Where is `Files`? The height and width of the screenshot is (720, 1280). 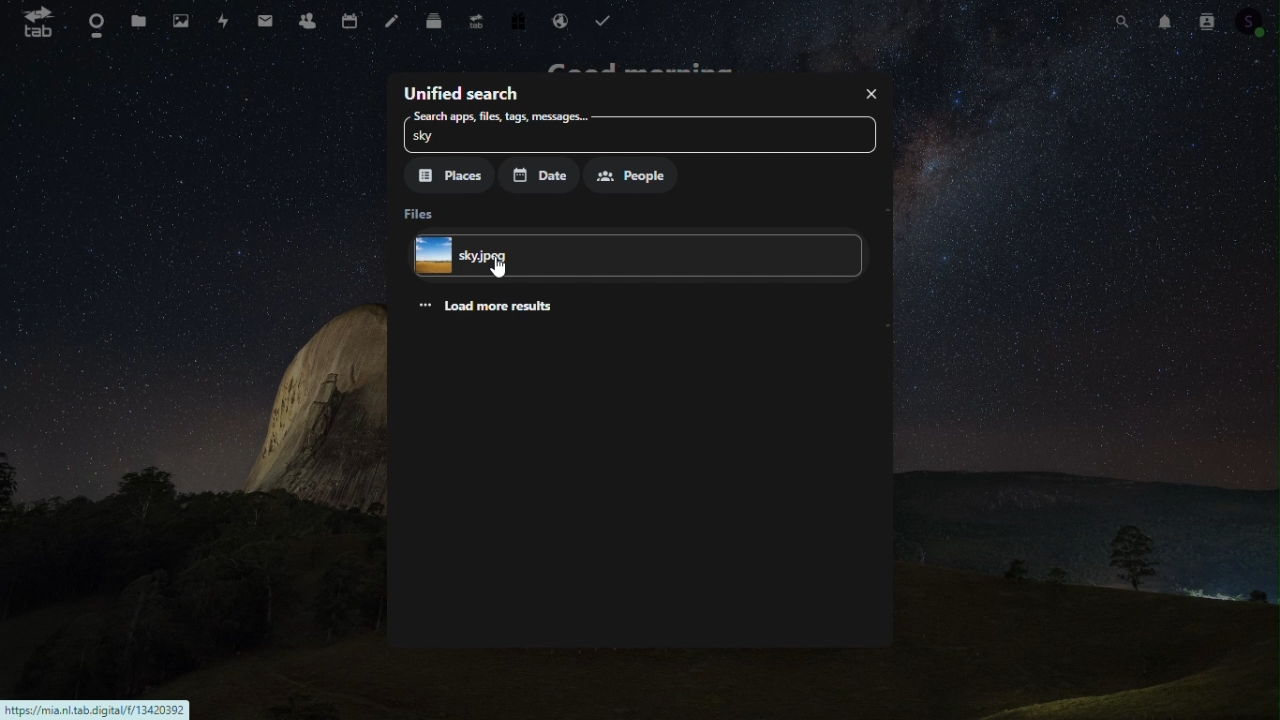 Files is located at coordinates (421, 211).